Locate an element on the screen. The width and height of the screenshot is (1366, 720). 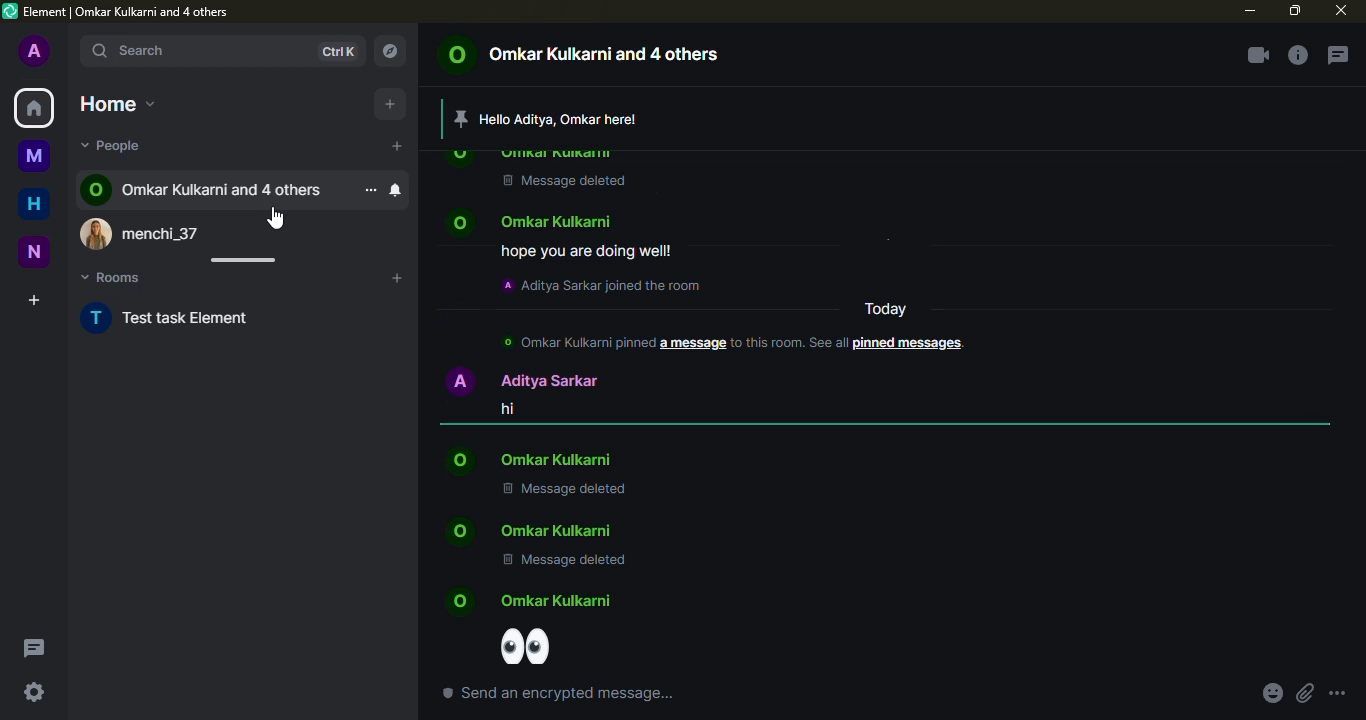
home is located at coordinates (34, 107).